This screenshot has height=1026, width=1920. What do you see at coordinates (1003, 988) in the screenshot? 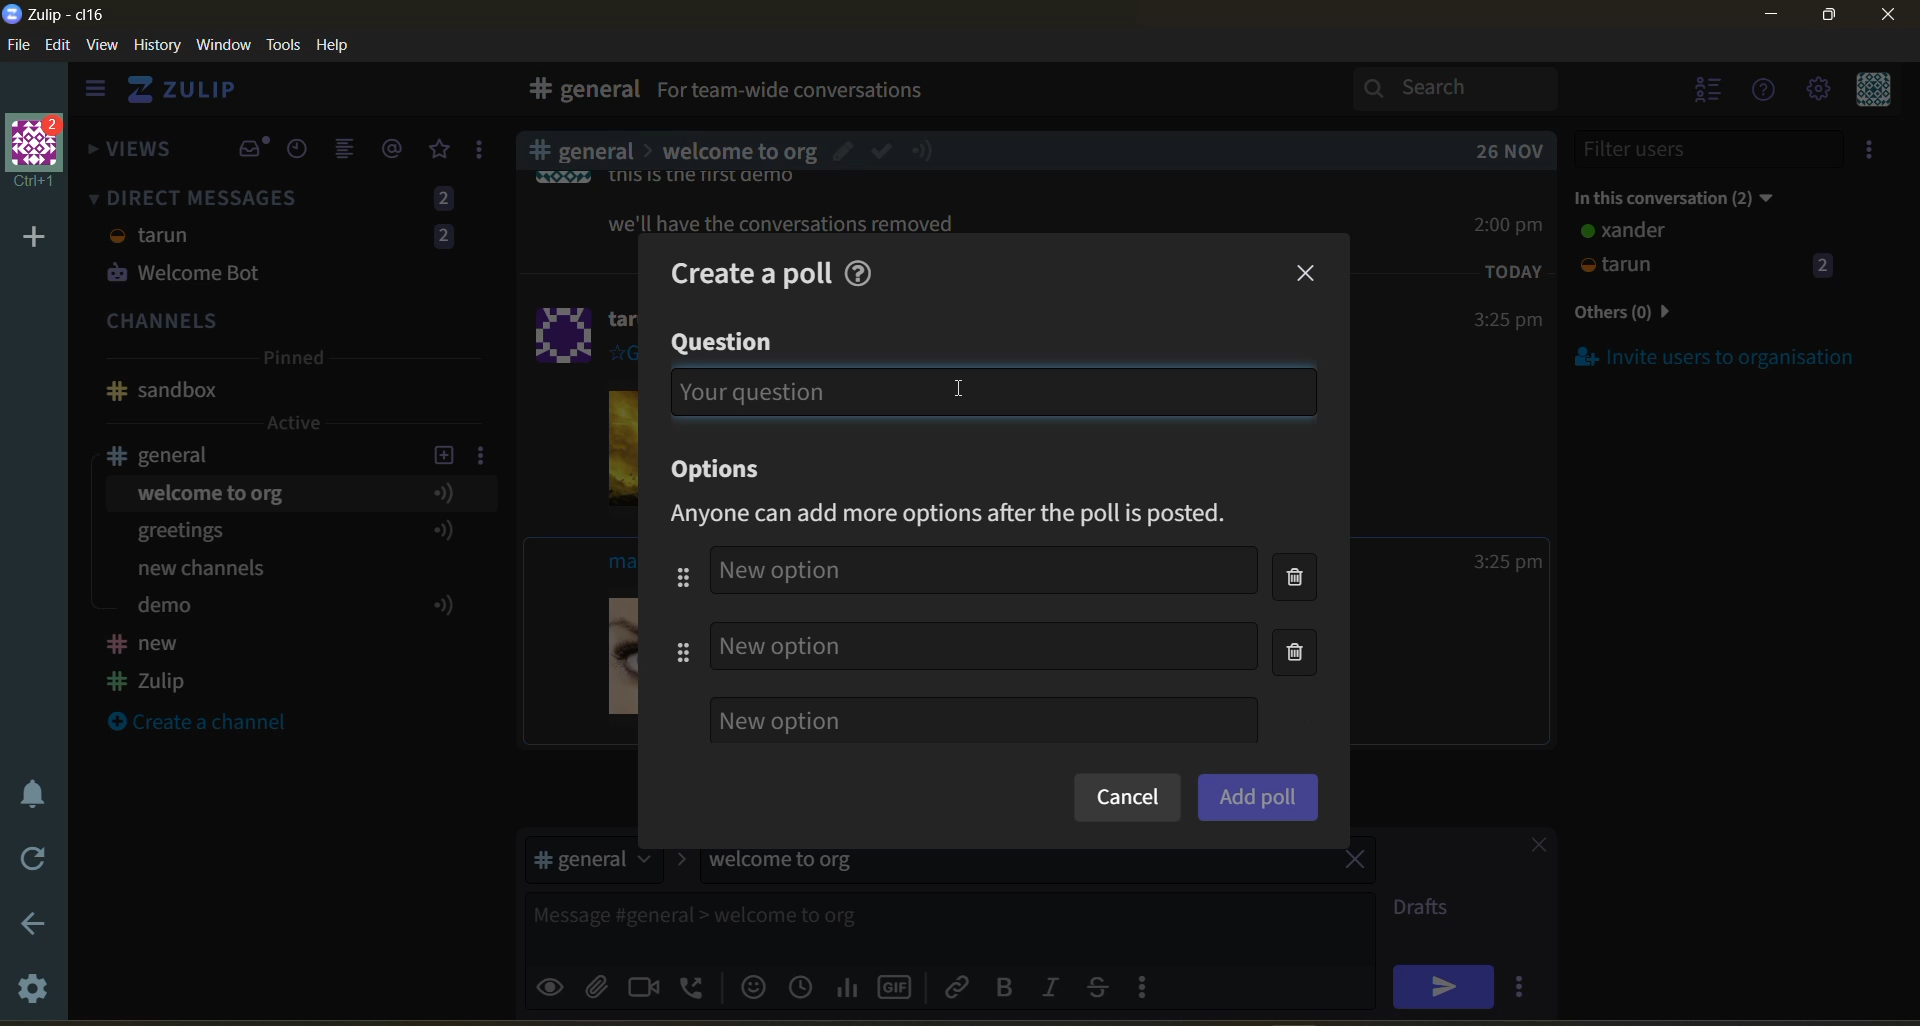
I see `bold` at bounding box center [1003, 988].